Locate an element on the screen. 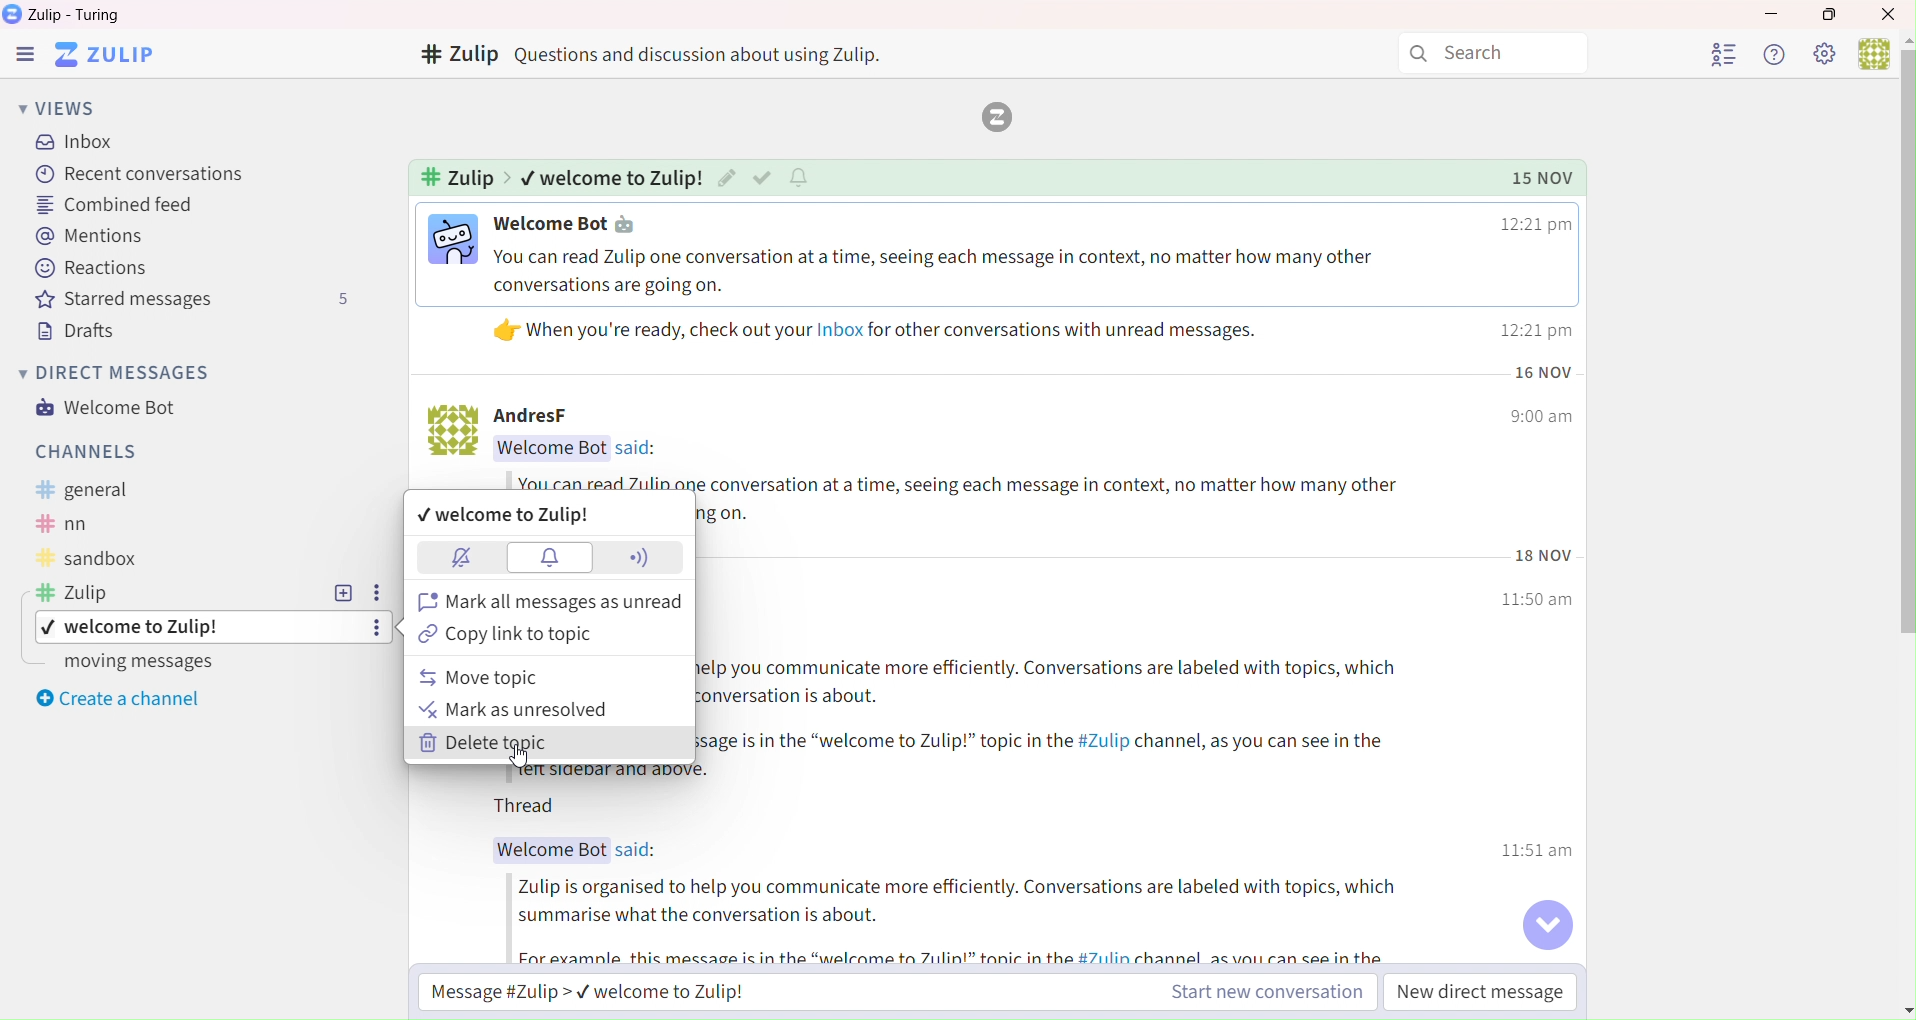 This screenshot has width=1916, height=1020. Mentions is located at coordinates (87, 236).